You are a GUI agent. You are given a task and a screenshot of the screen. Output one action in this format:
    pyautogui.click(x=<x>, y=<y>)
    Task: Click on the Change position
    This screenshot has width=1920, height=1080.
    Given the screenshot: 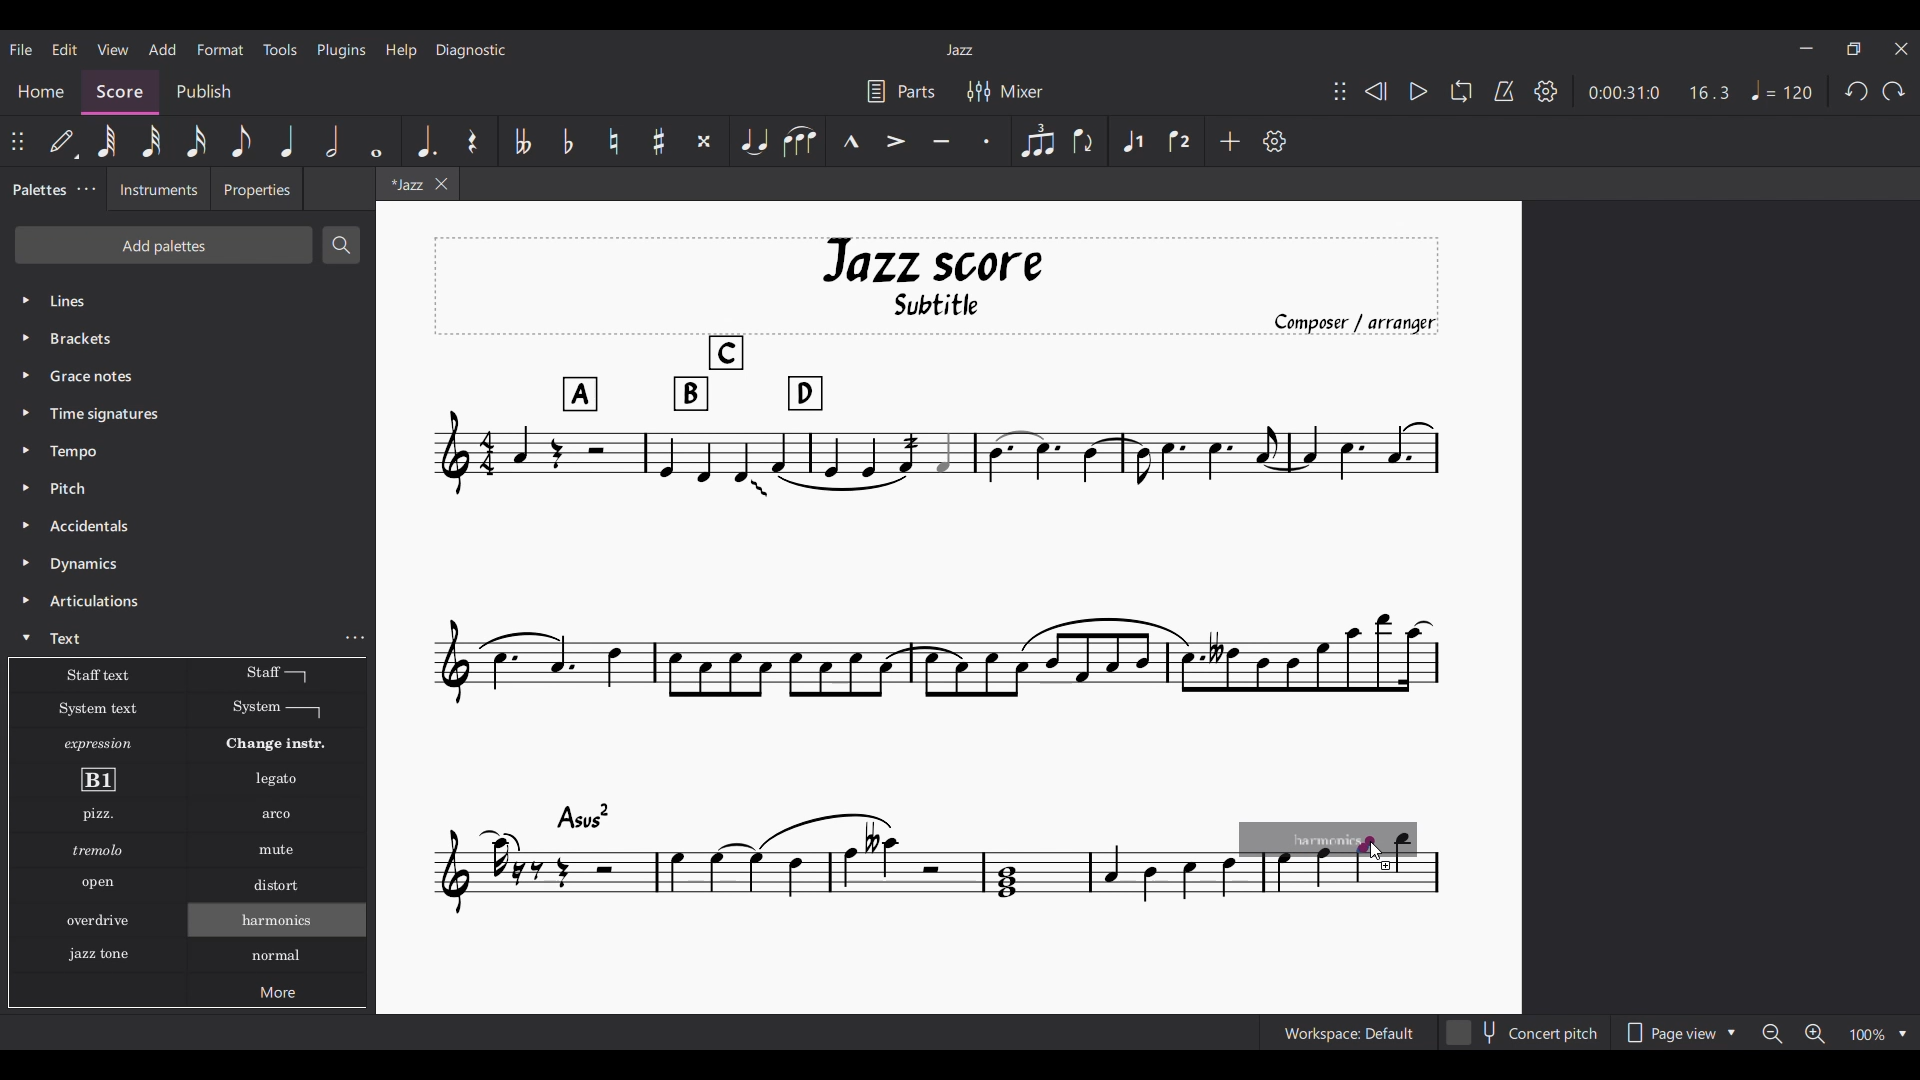 What is the action you would take?
    pyautogui.click(x=1340, y=91)
    